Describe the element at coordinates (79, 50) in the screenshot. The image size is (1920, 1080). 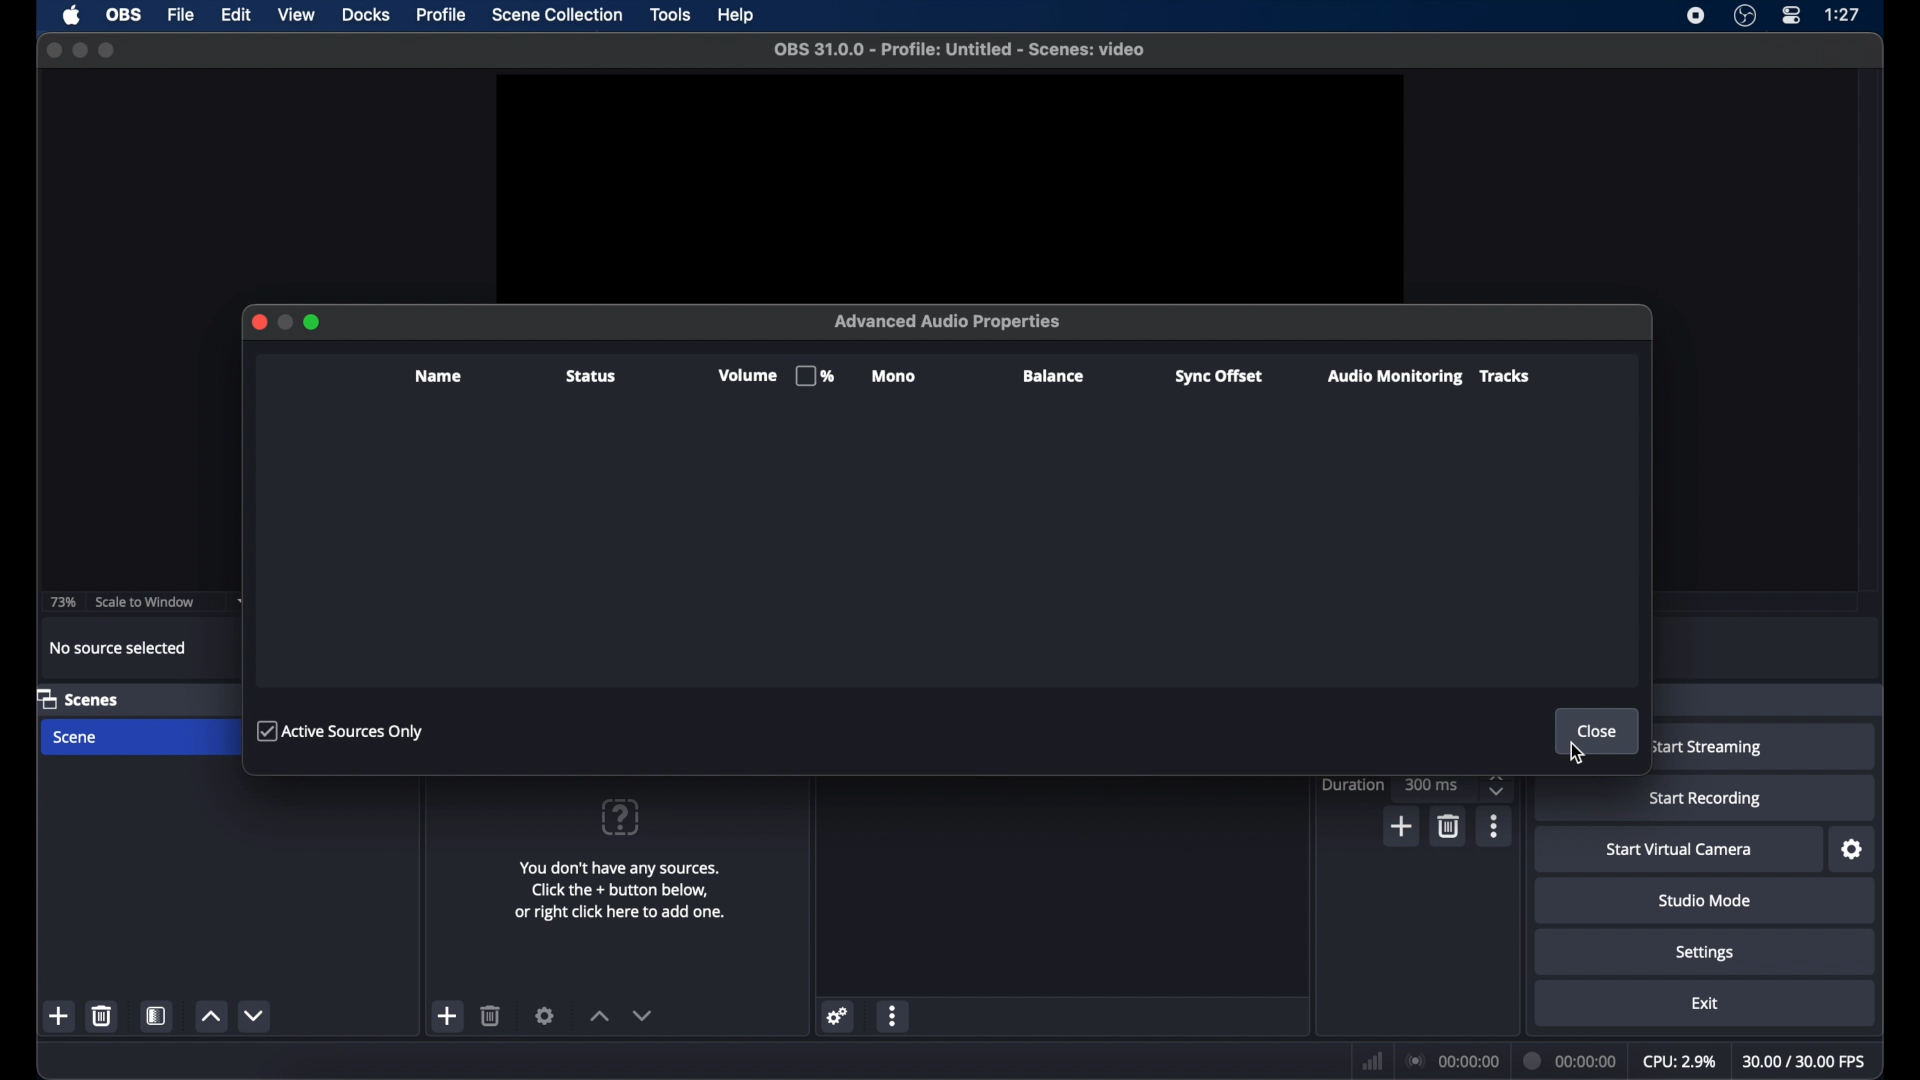
I see `minimize` at that location.